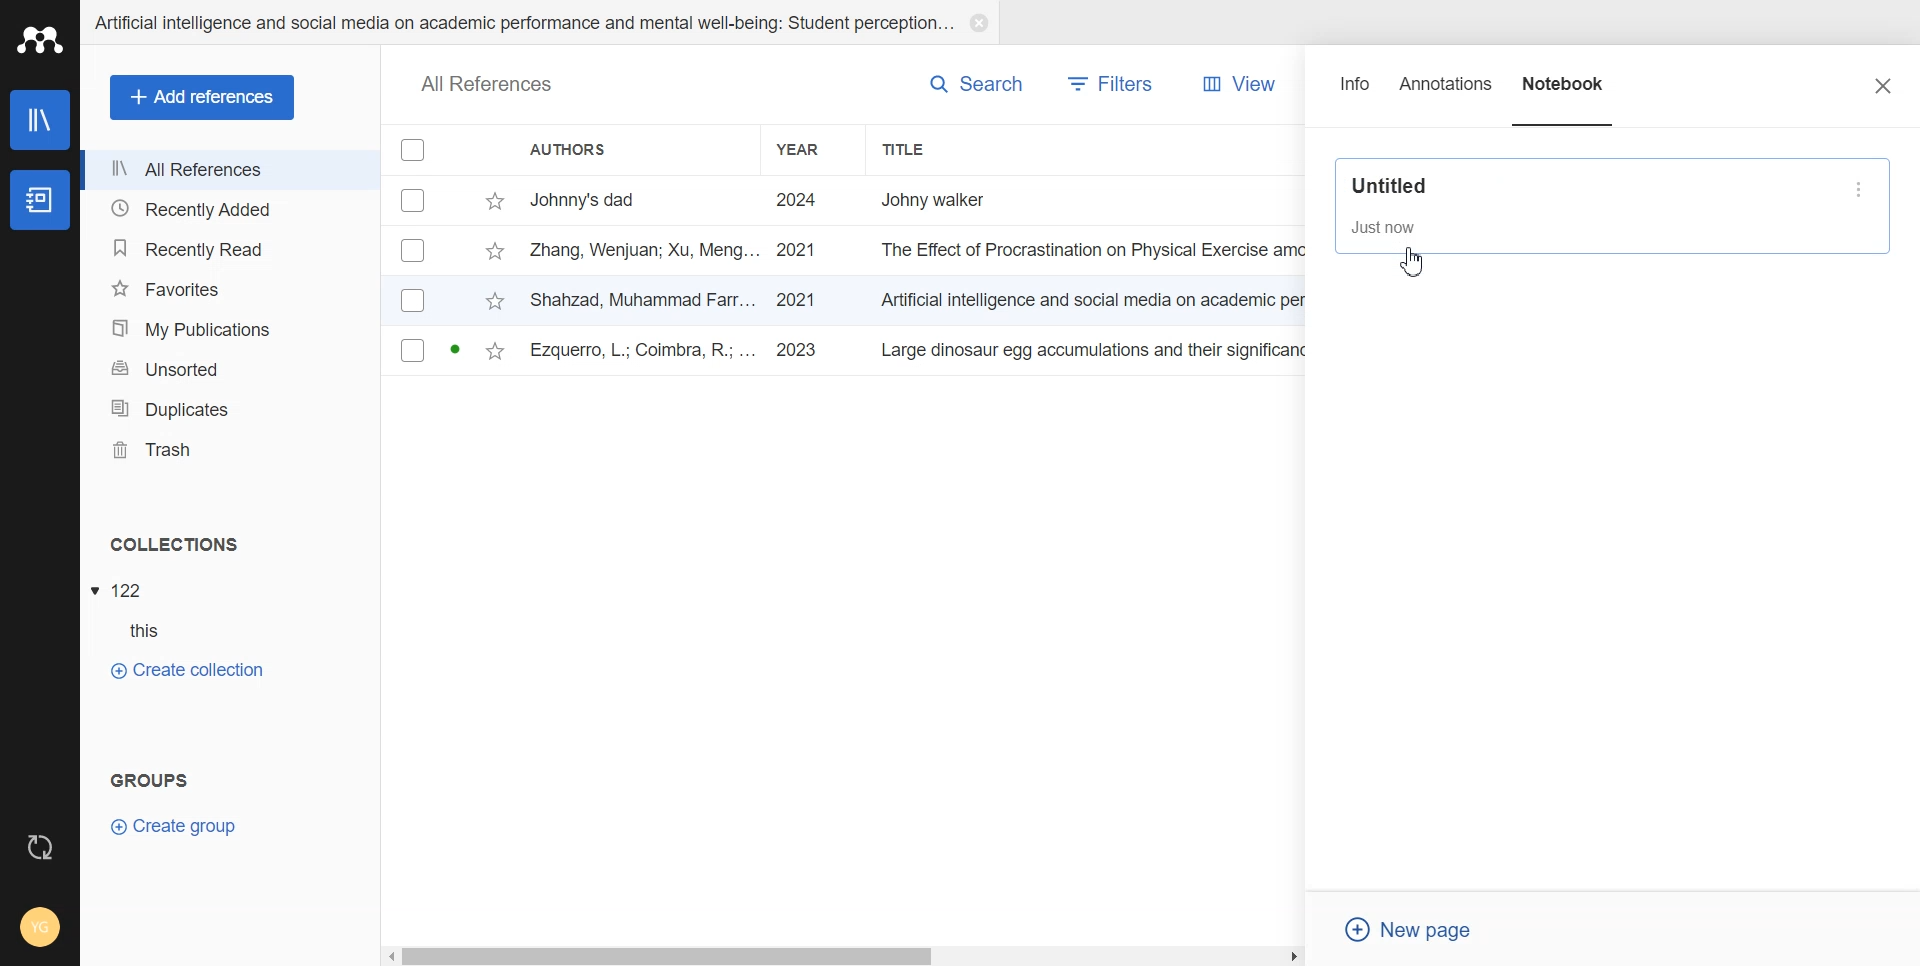  I want to click on Year, so click(814, 149).